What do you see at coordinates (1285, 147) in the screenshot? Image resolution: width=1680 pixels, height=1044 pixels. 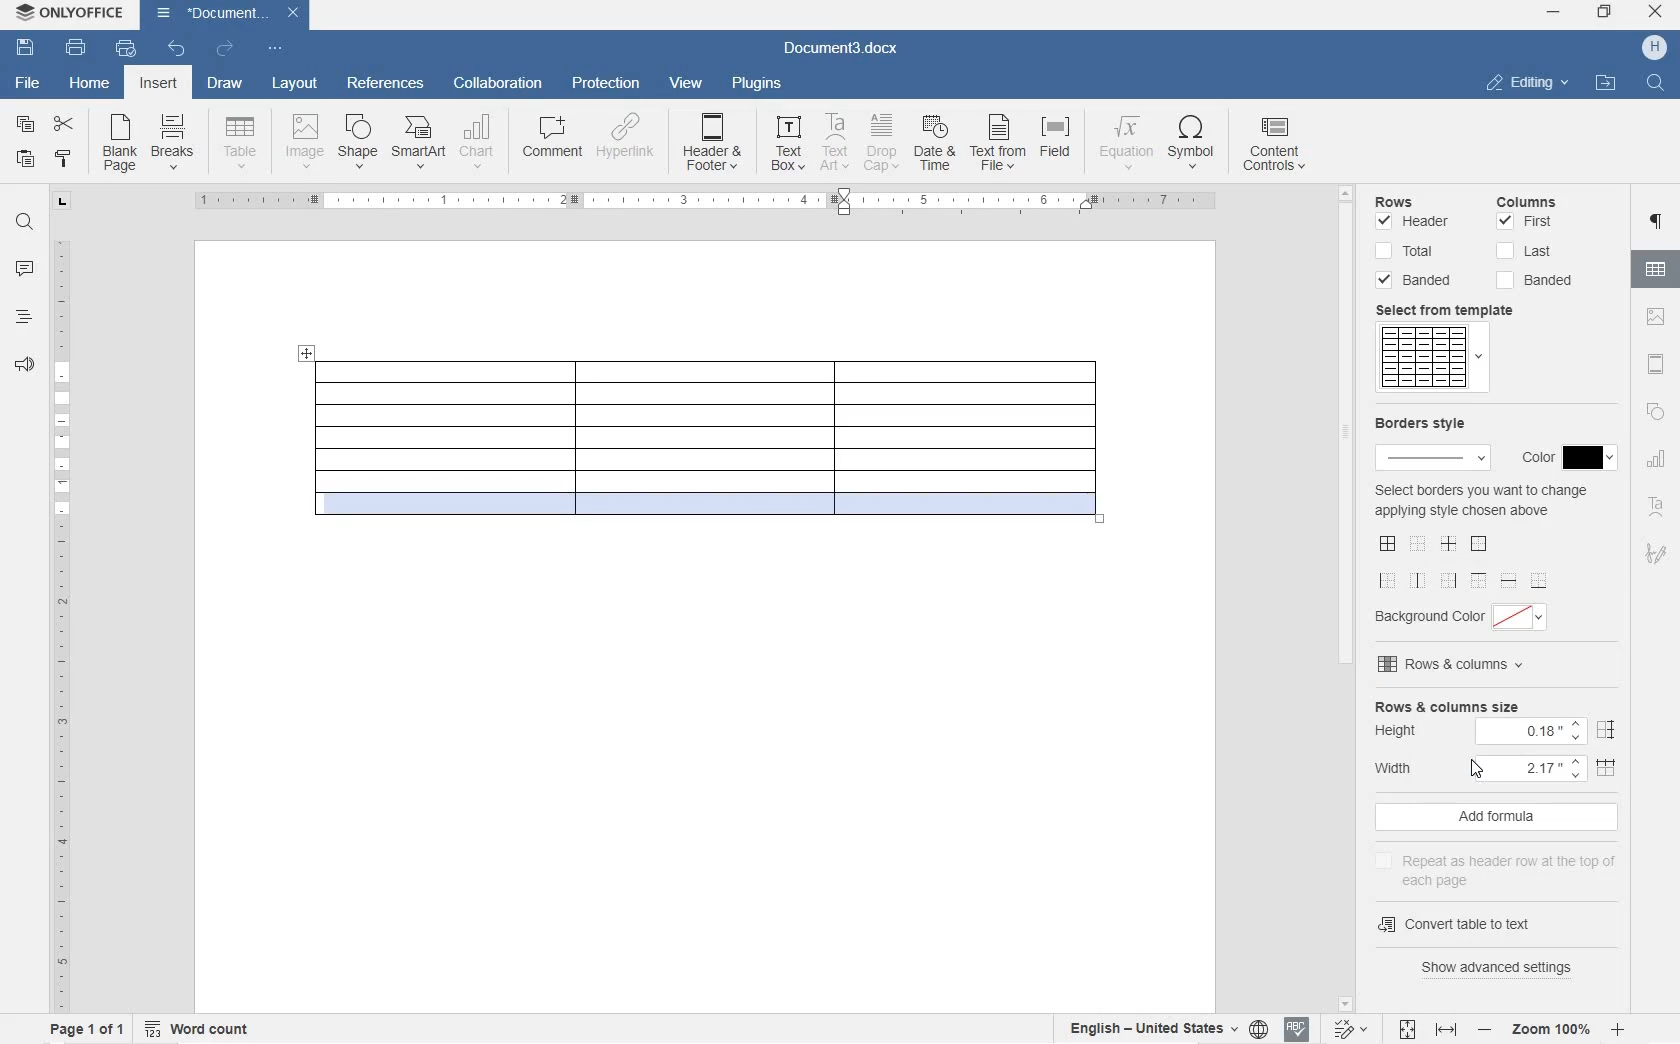 I see `CONTENT CONTROLS` at bounding box center [1285, 147].